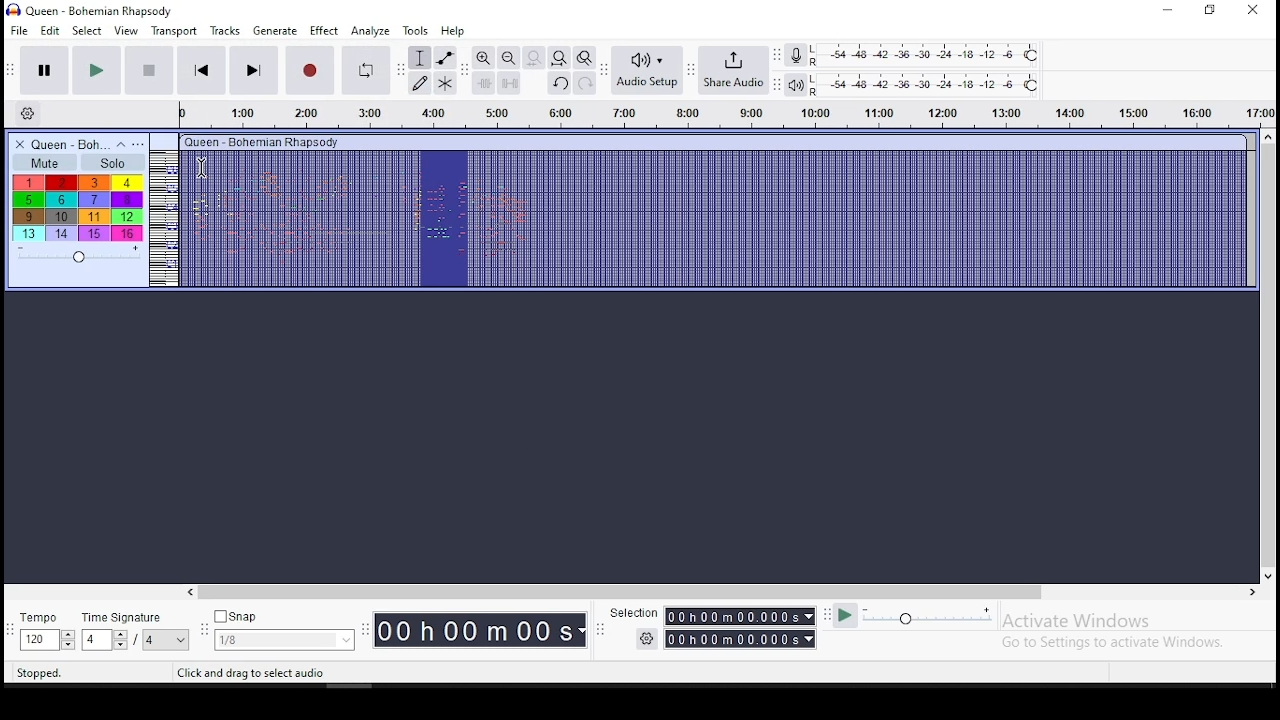 The width and height of the screenshot is (1280, 720). I want to click on 00h00m00s, so click(742, 618).